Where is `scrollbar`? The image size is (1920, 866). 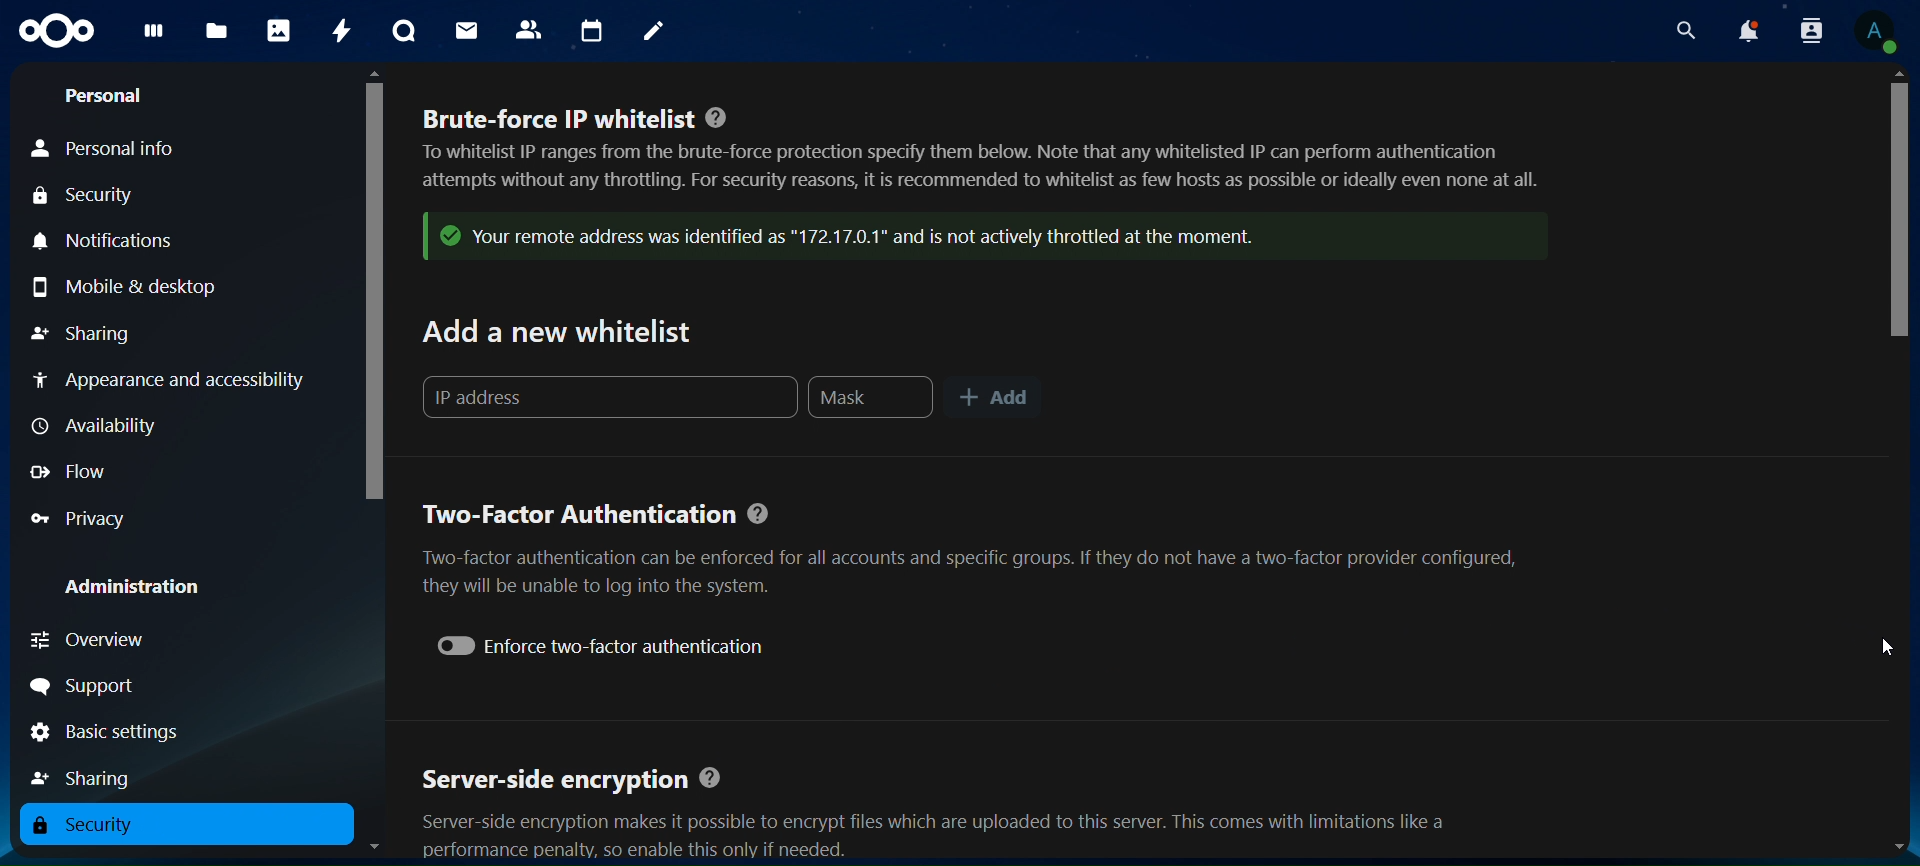 scrollbar is located at coordinates (371, 286).